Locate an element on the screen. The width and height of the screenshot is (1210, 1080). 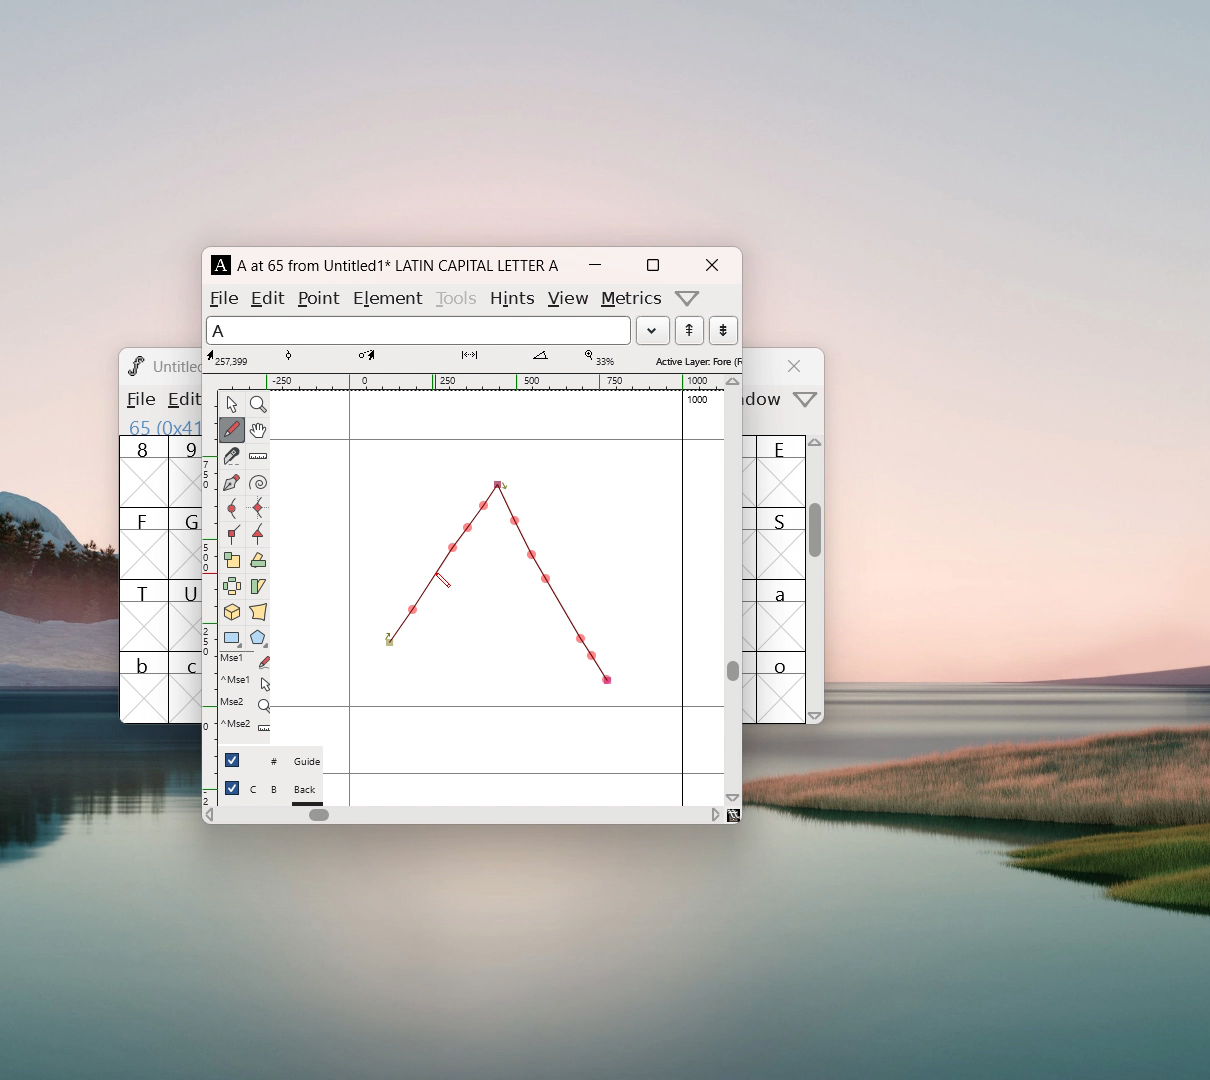
maximum ascent line is located at coordinates (497, 440).